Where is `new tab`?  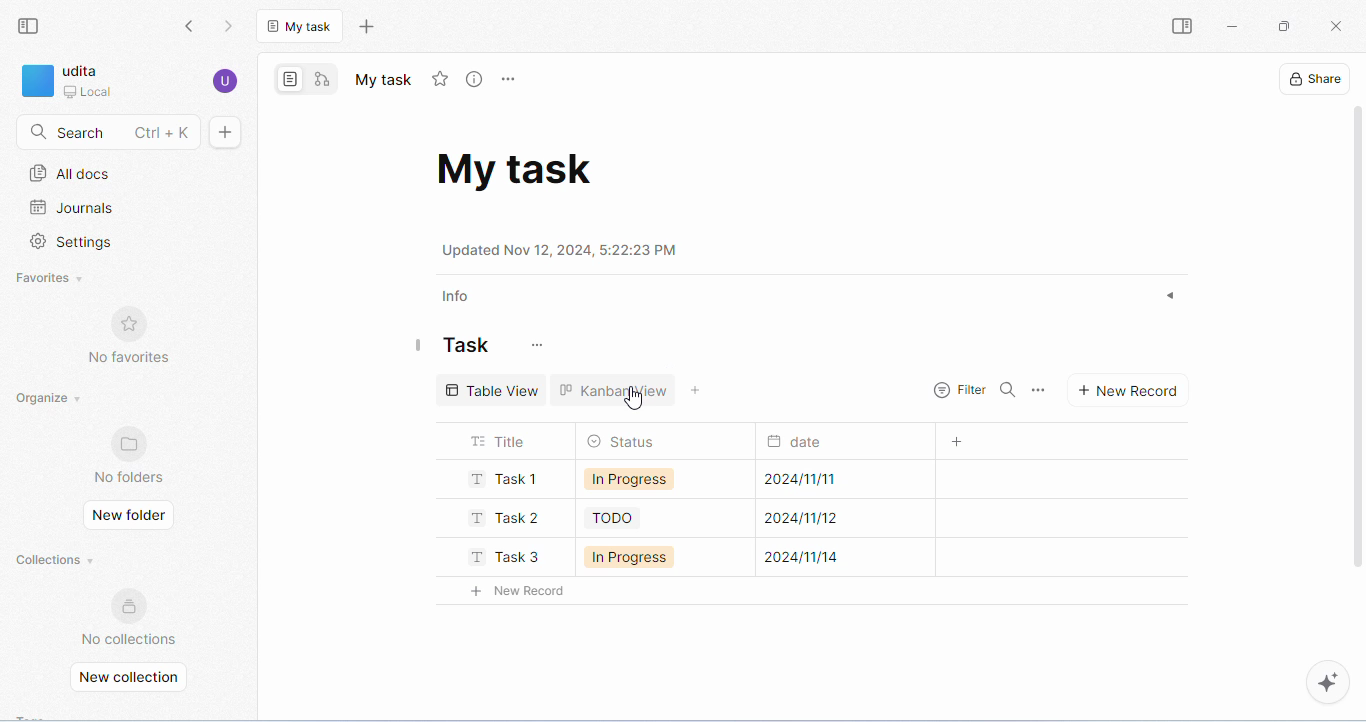 new tab is located at coordinates (371, 28).